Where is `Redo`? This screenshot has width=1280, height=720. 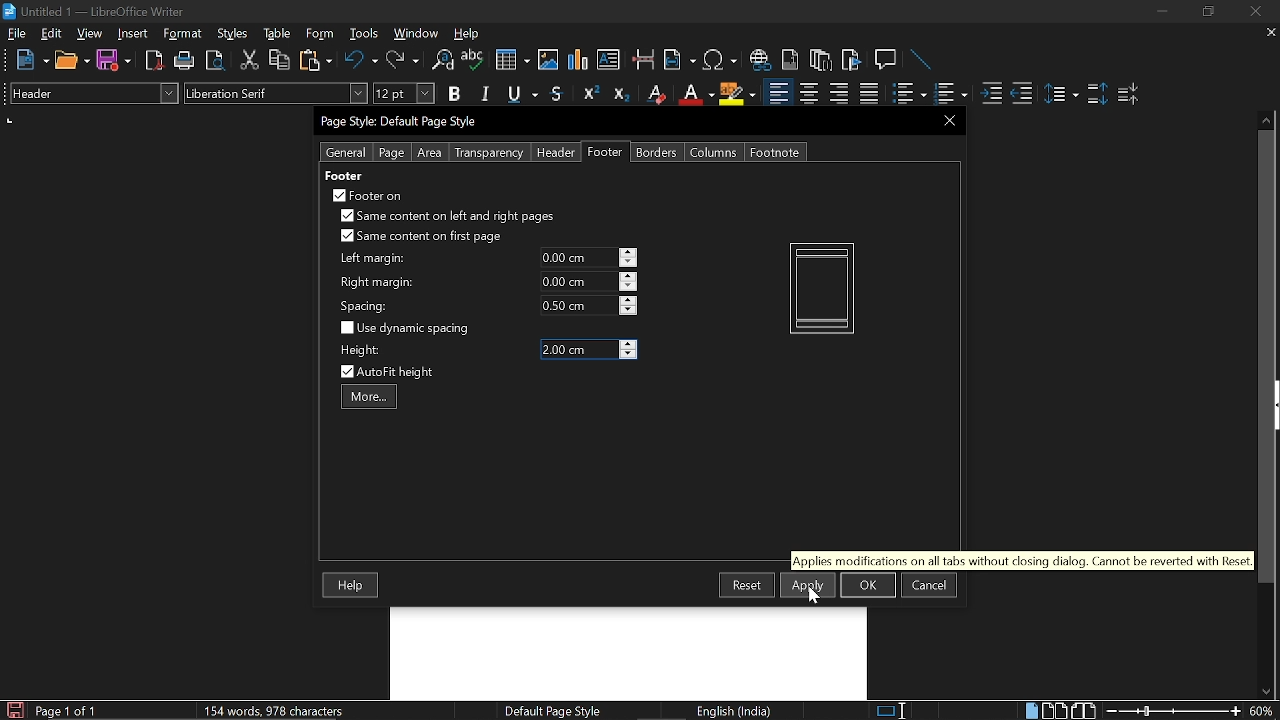 Redo is located at coordinates (402, 60).